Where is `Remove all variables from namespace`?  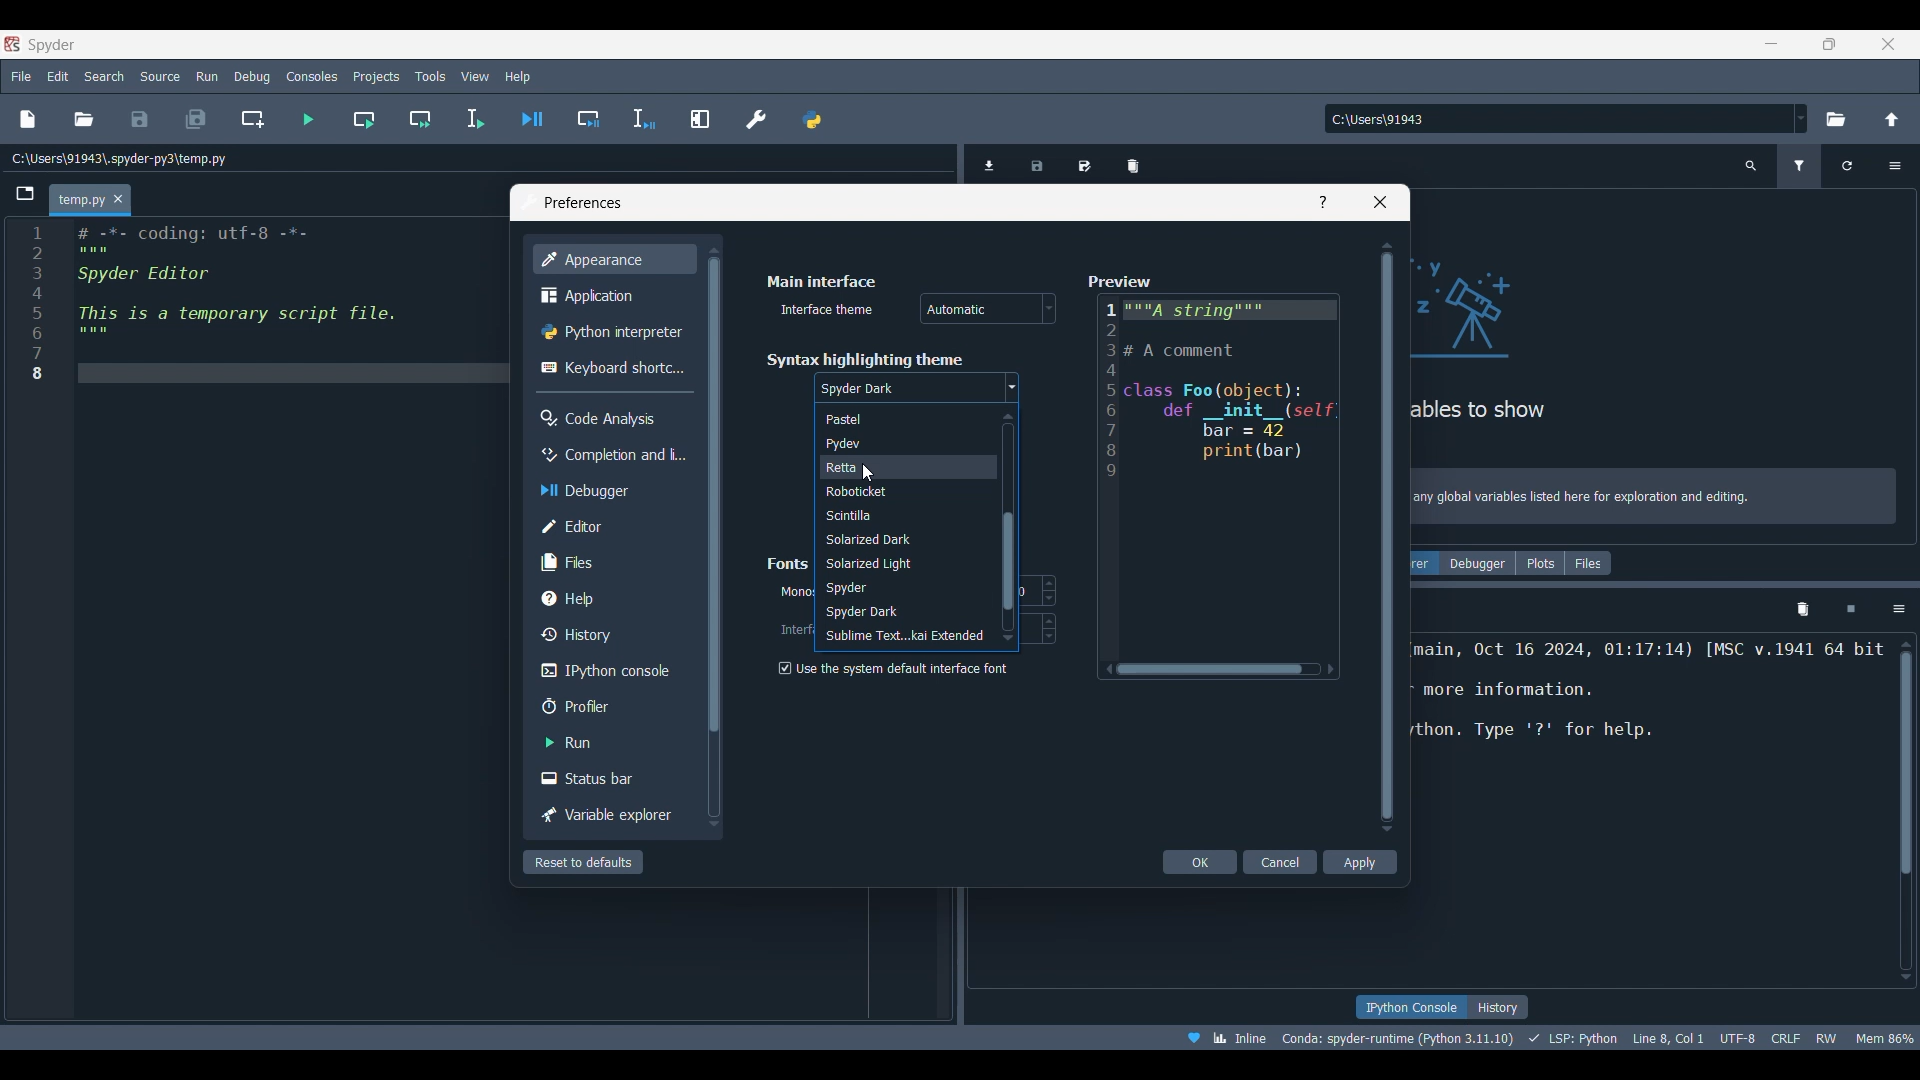
Remove all variables from namespace is located at coordinates (1802, 610).